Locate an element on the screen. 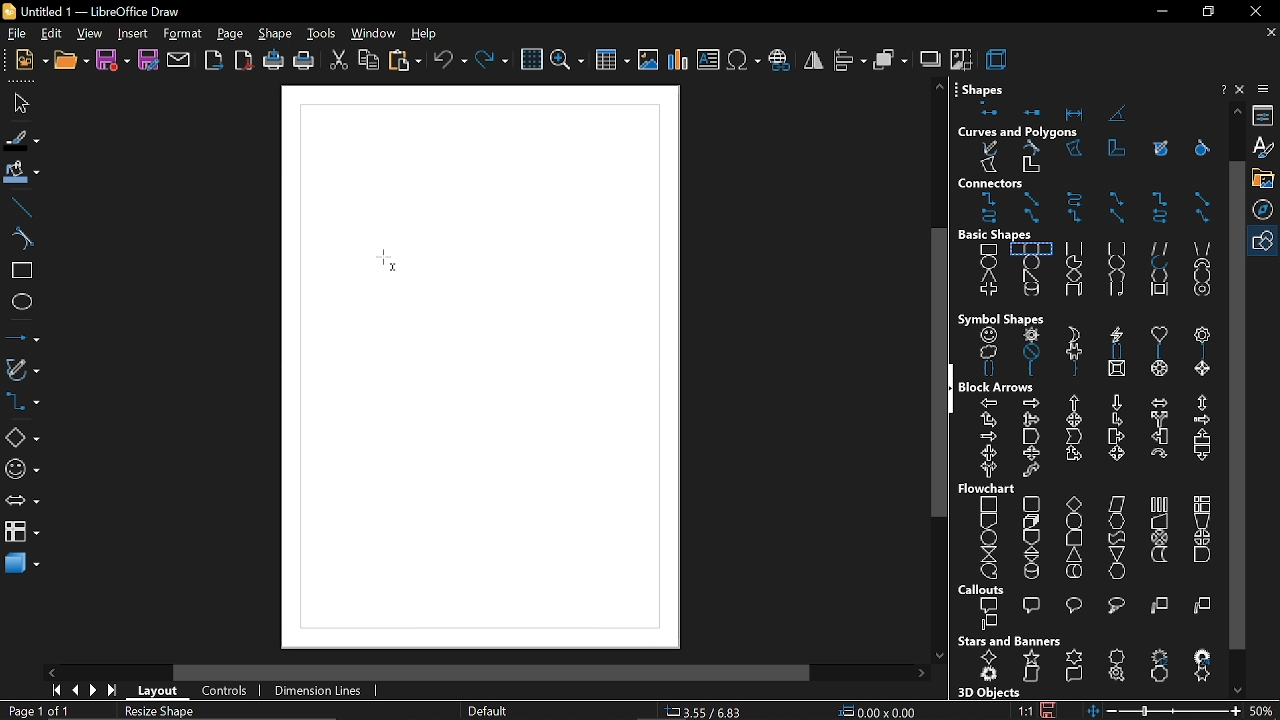  3d effect is located at coordinates (998, 58).